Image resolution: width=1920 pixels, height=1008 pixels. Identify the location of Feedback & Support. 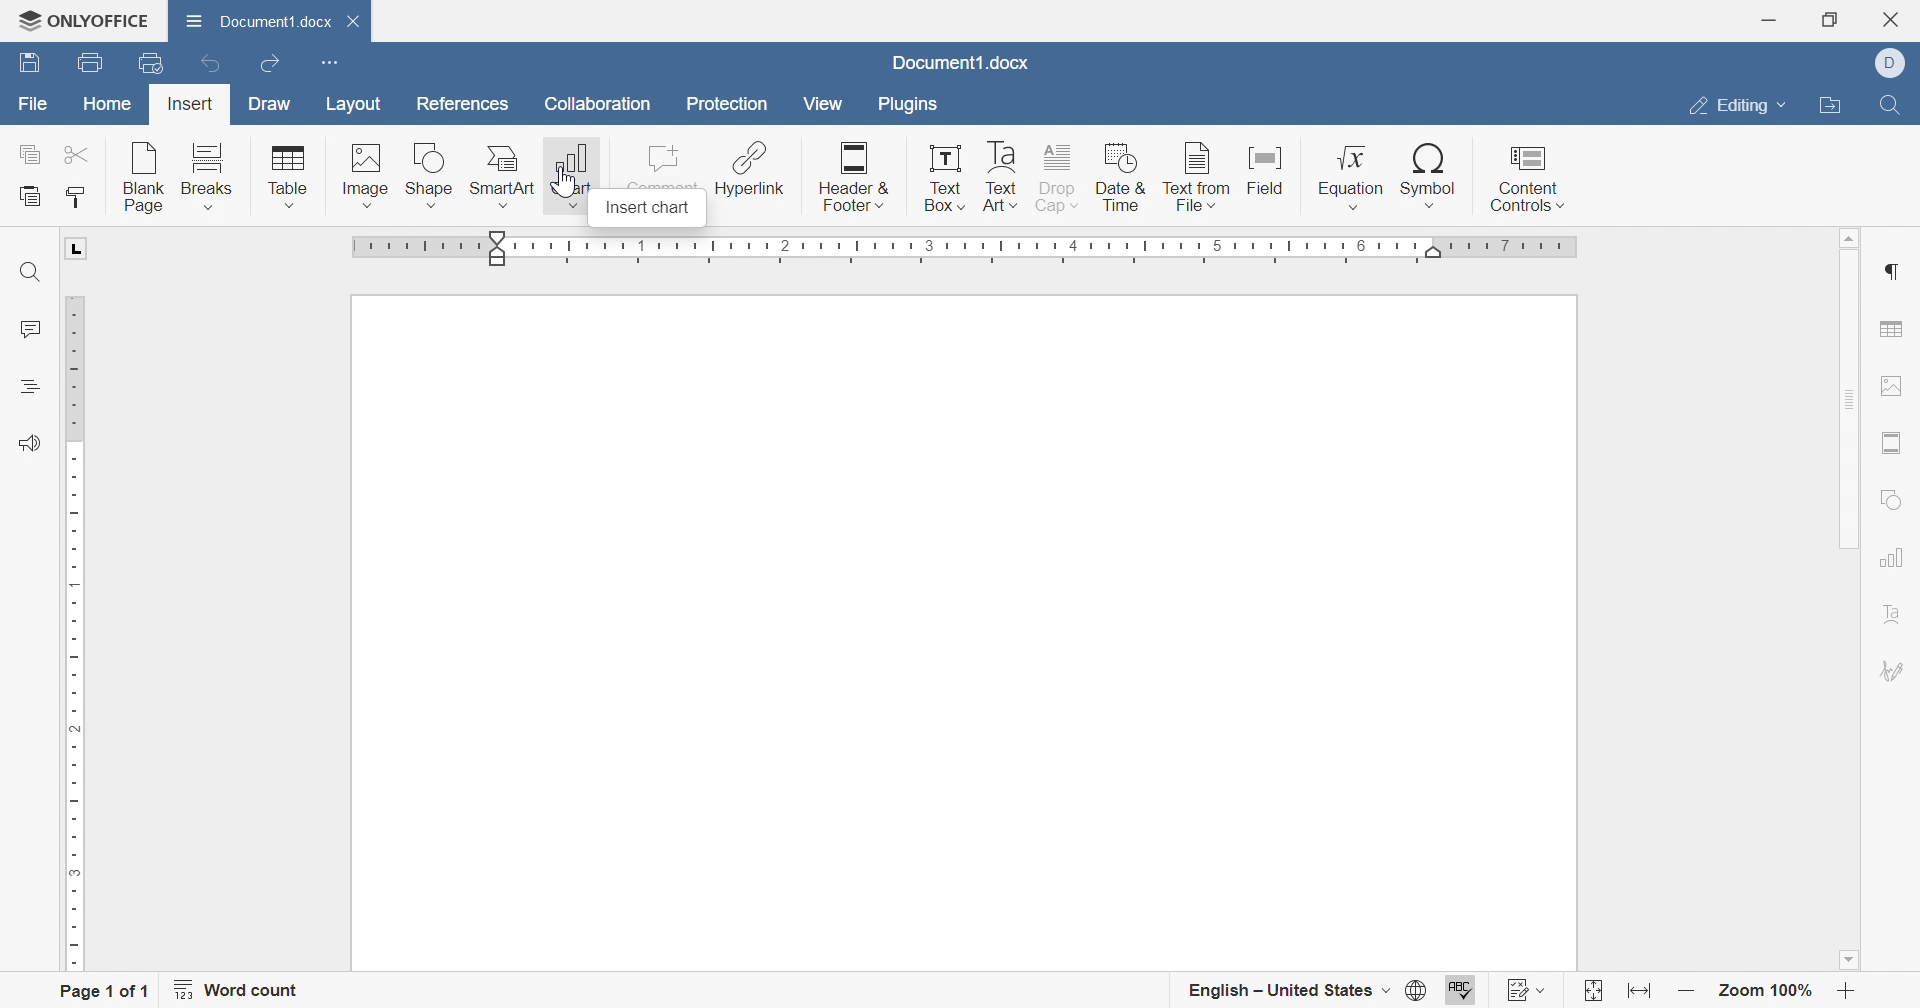
(30, 441).